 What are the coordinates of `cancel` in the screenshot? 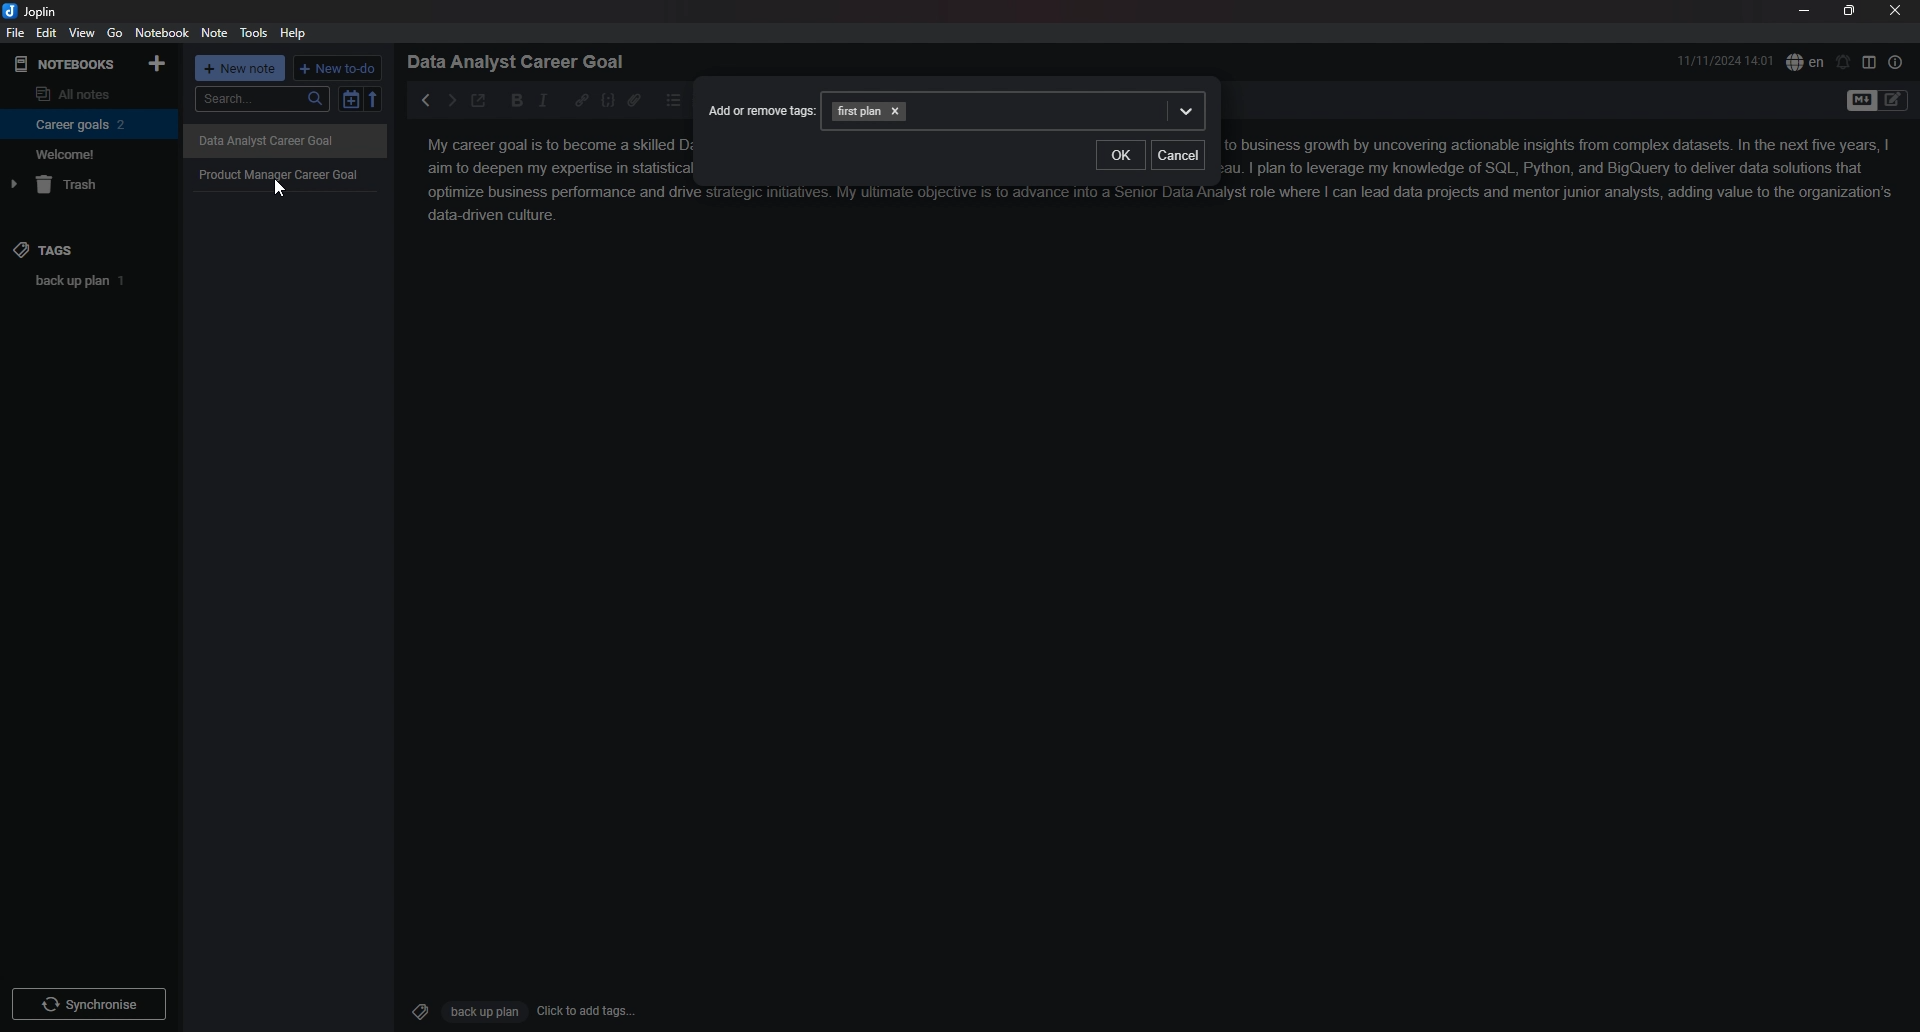 It's located at (1179, 156).